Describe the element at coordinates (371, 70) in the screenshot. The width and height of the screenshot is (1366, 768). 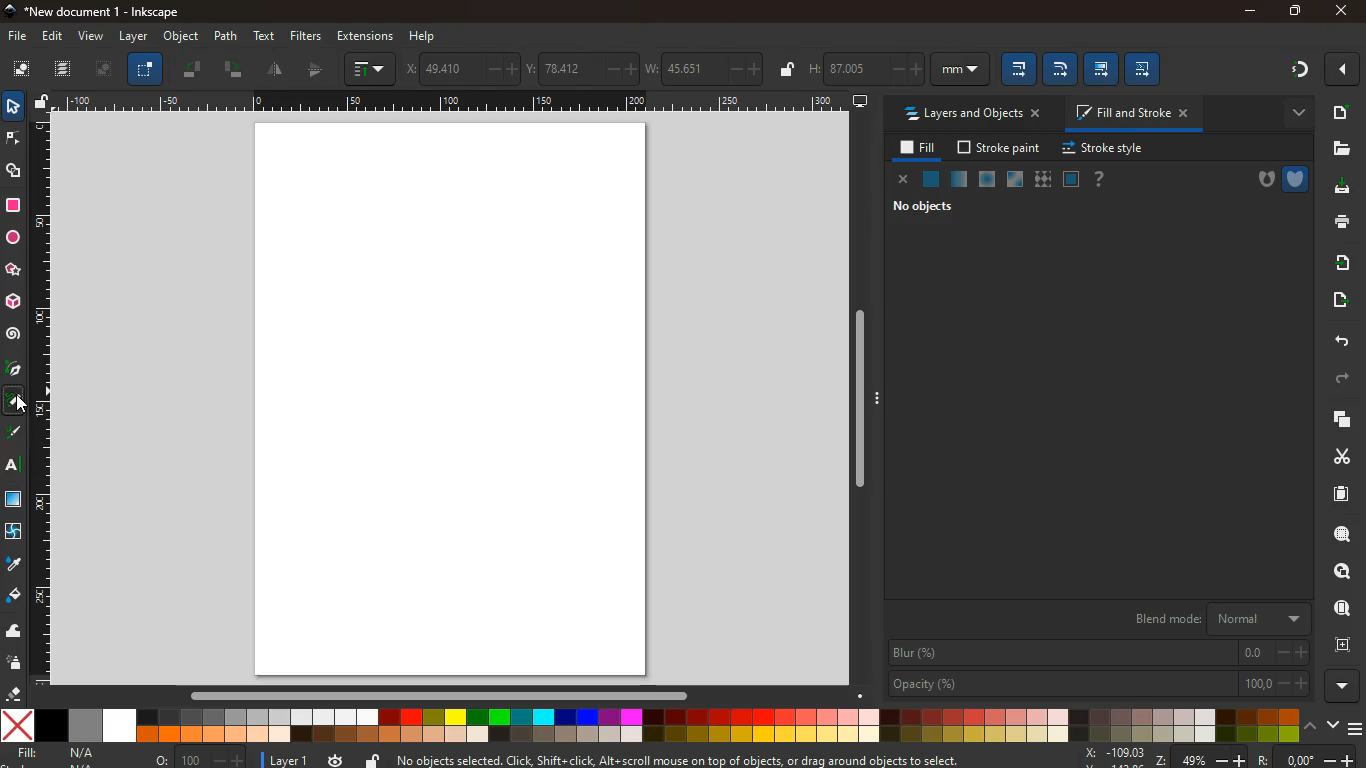
I see `graph` at that location.